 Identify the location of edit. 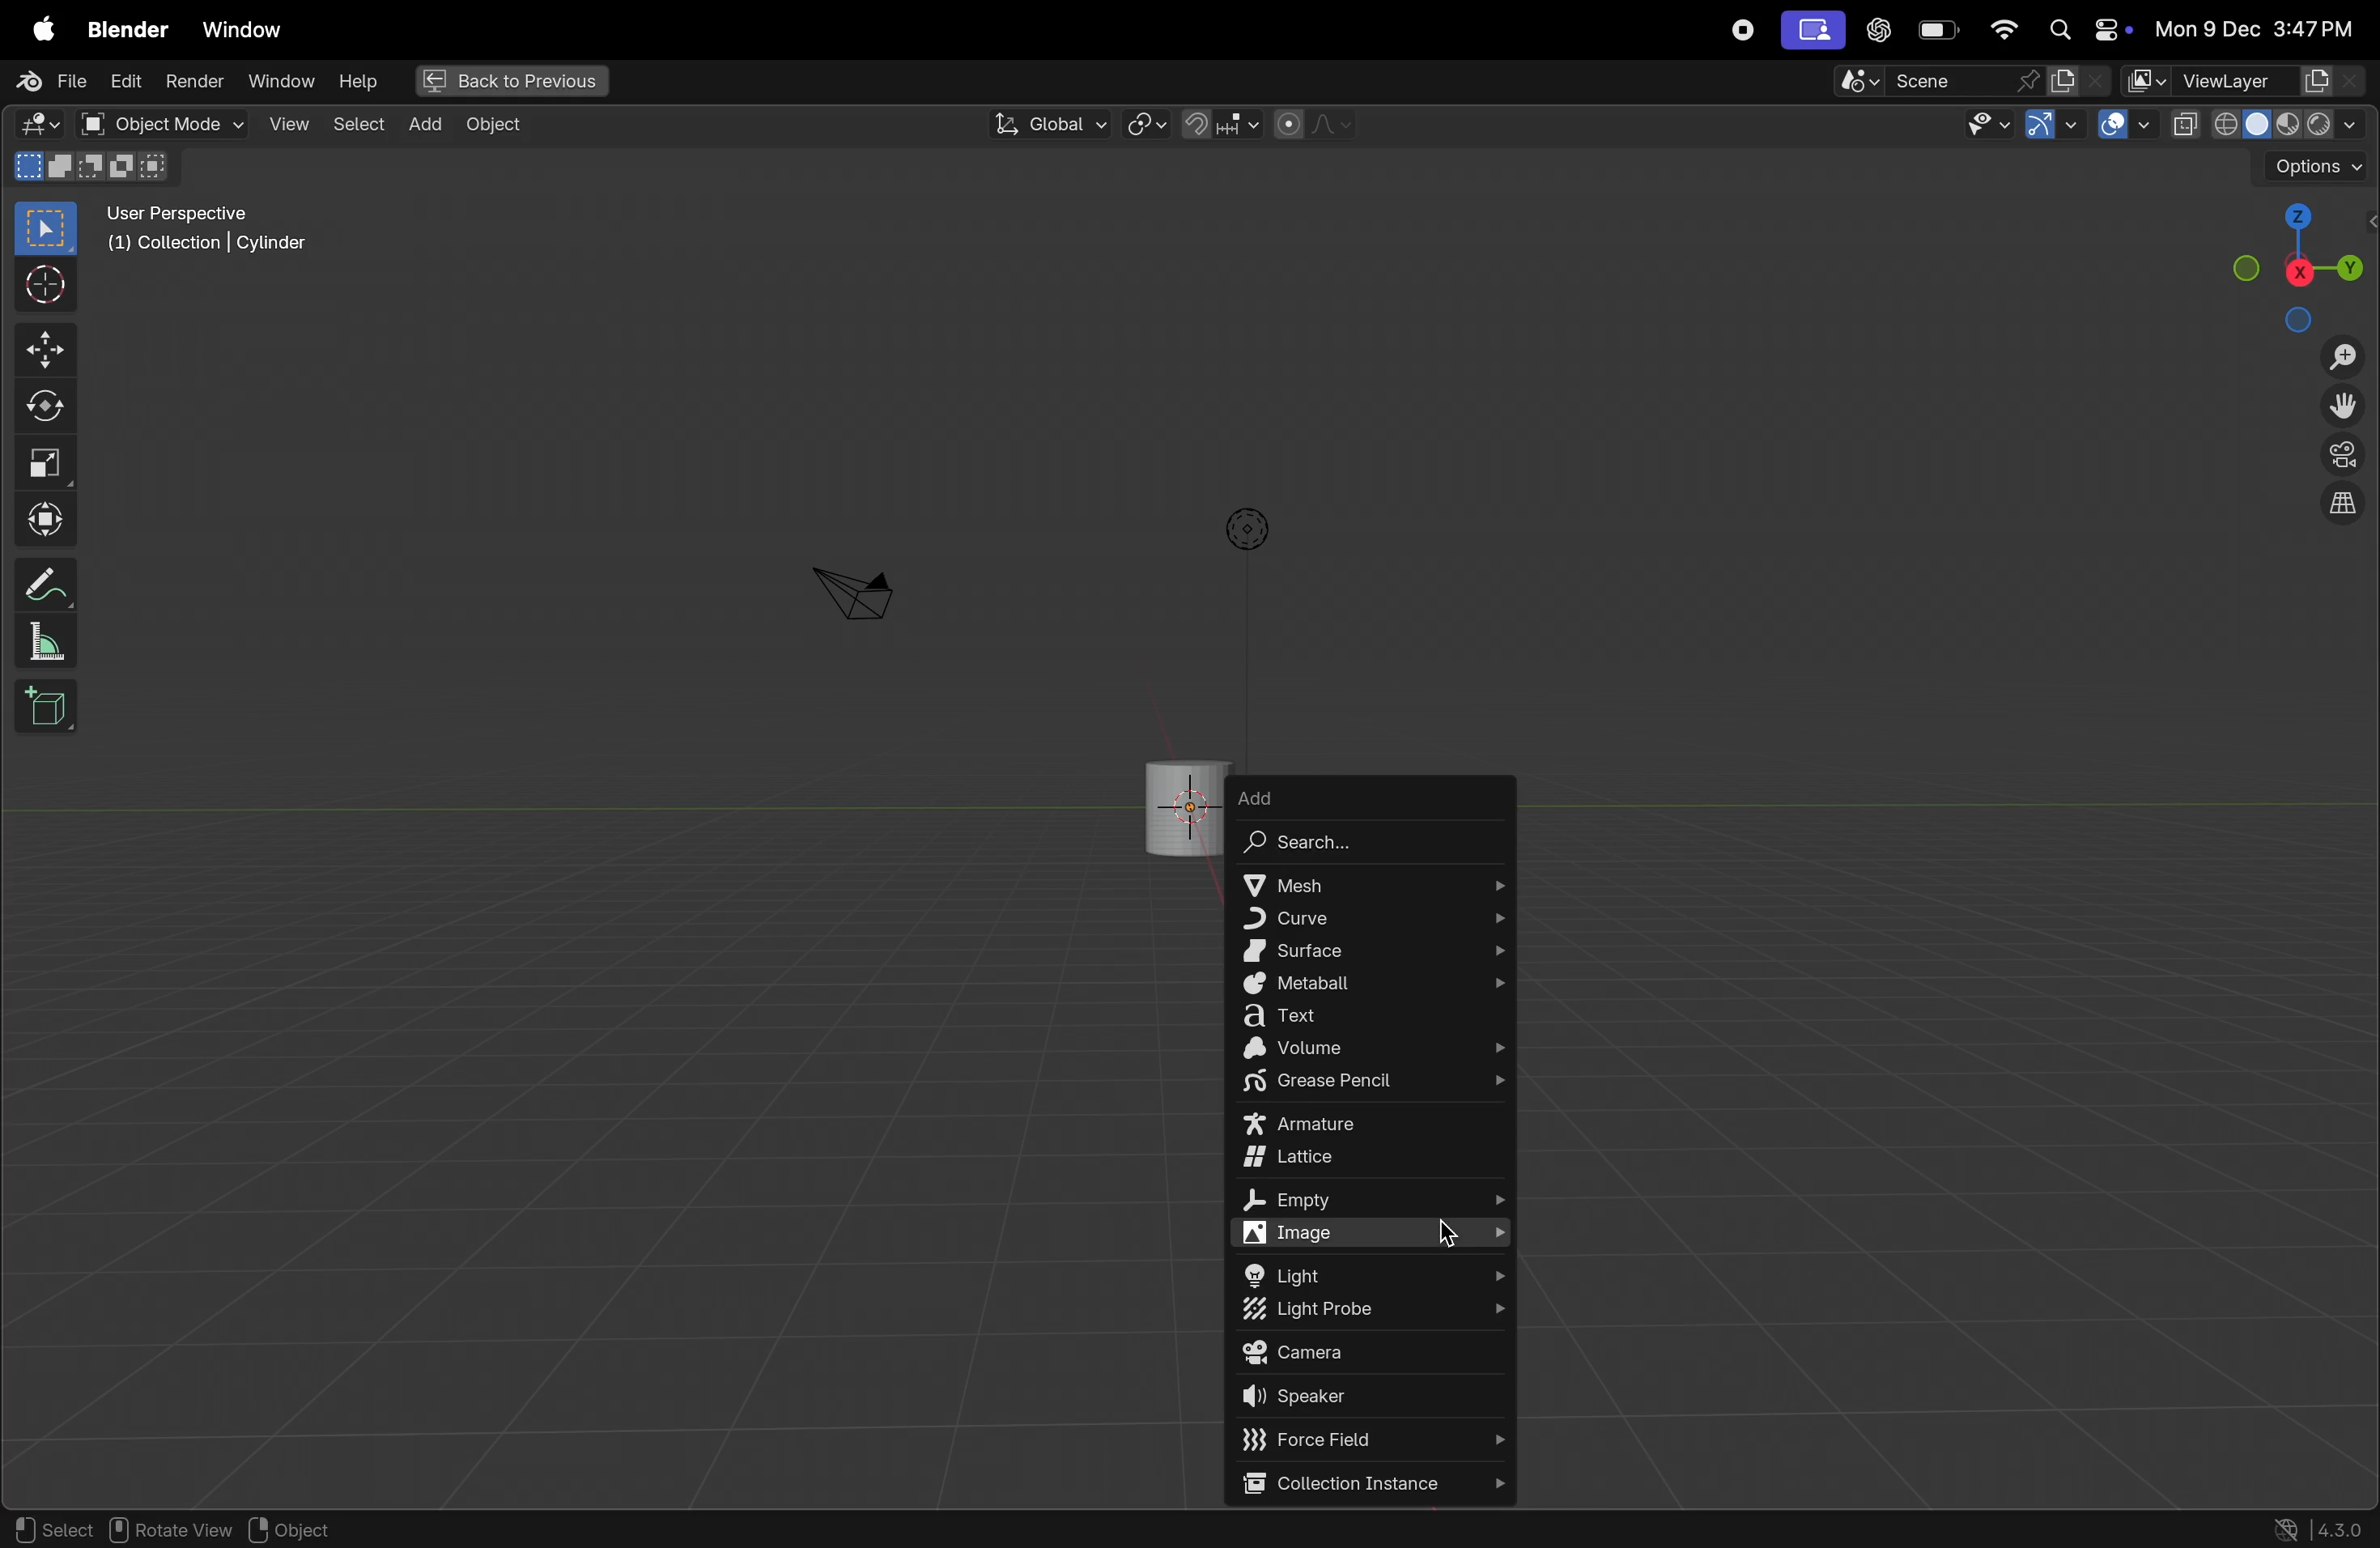
(127, 83).